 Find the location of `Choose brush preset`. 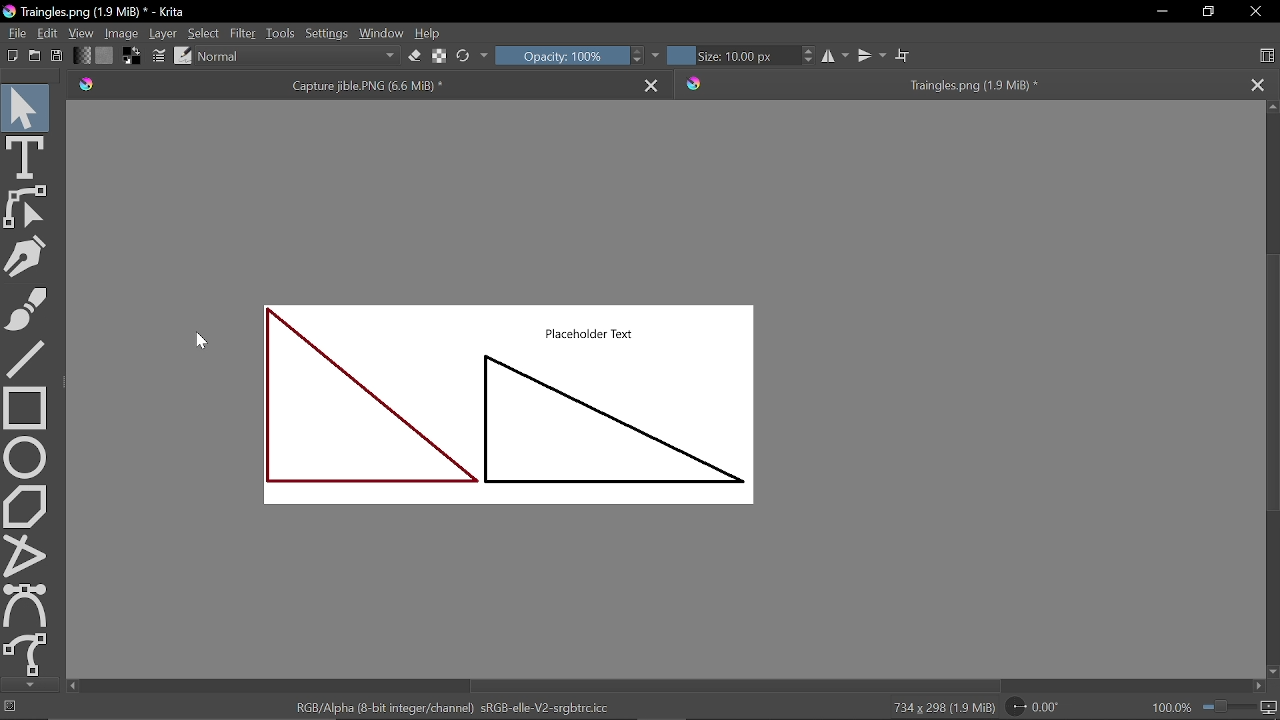

Choose brush preset is located at coordinates (182, 56).